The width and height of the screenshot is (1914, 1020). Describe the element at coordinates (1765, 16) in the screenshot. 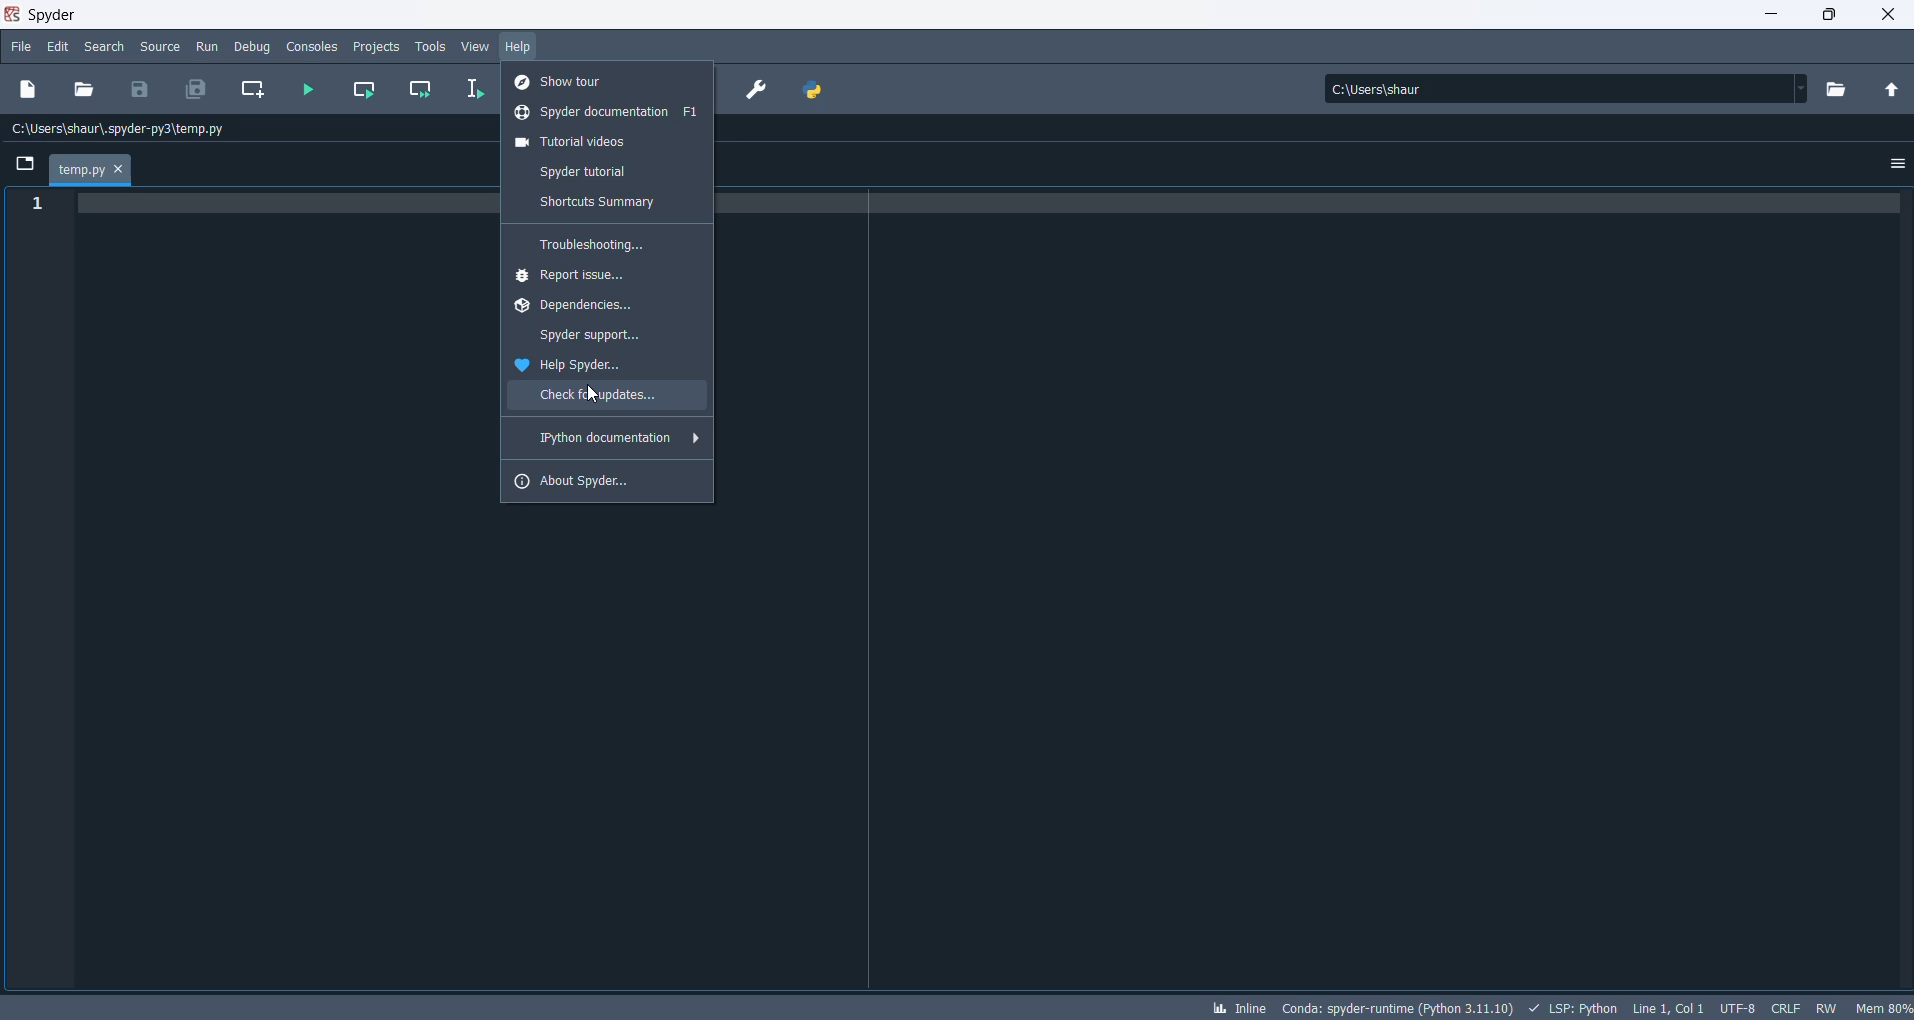

I see `minimize` at that location.